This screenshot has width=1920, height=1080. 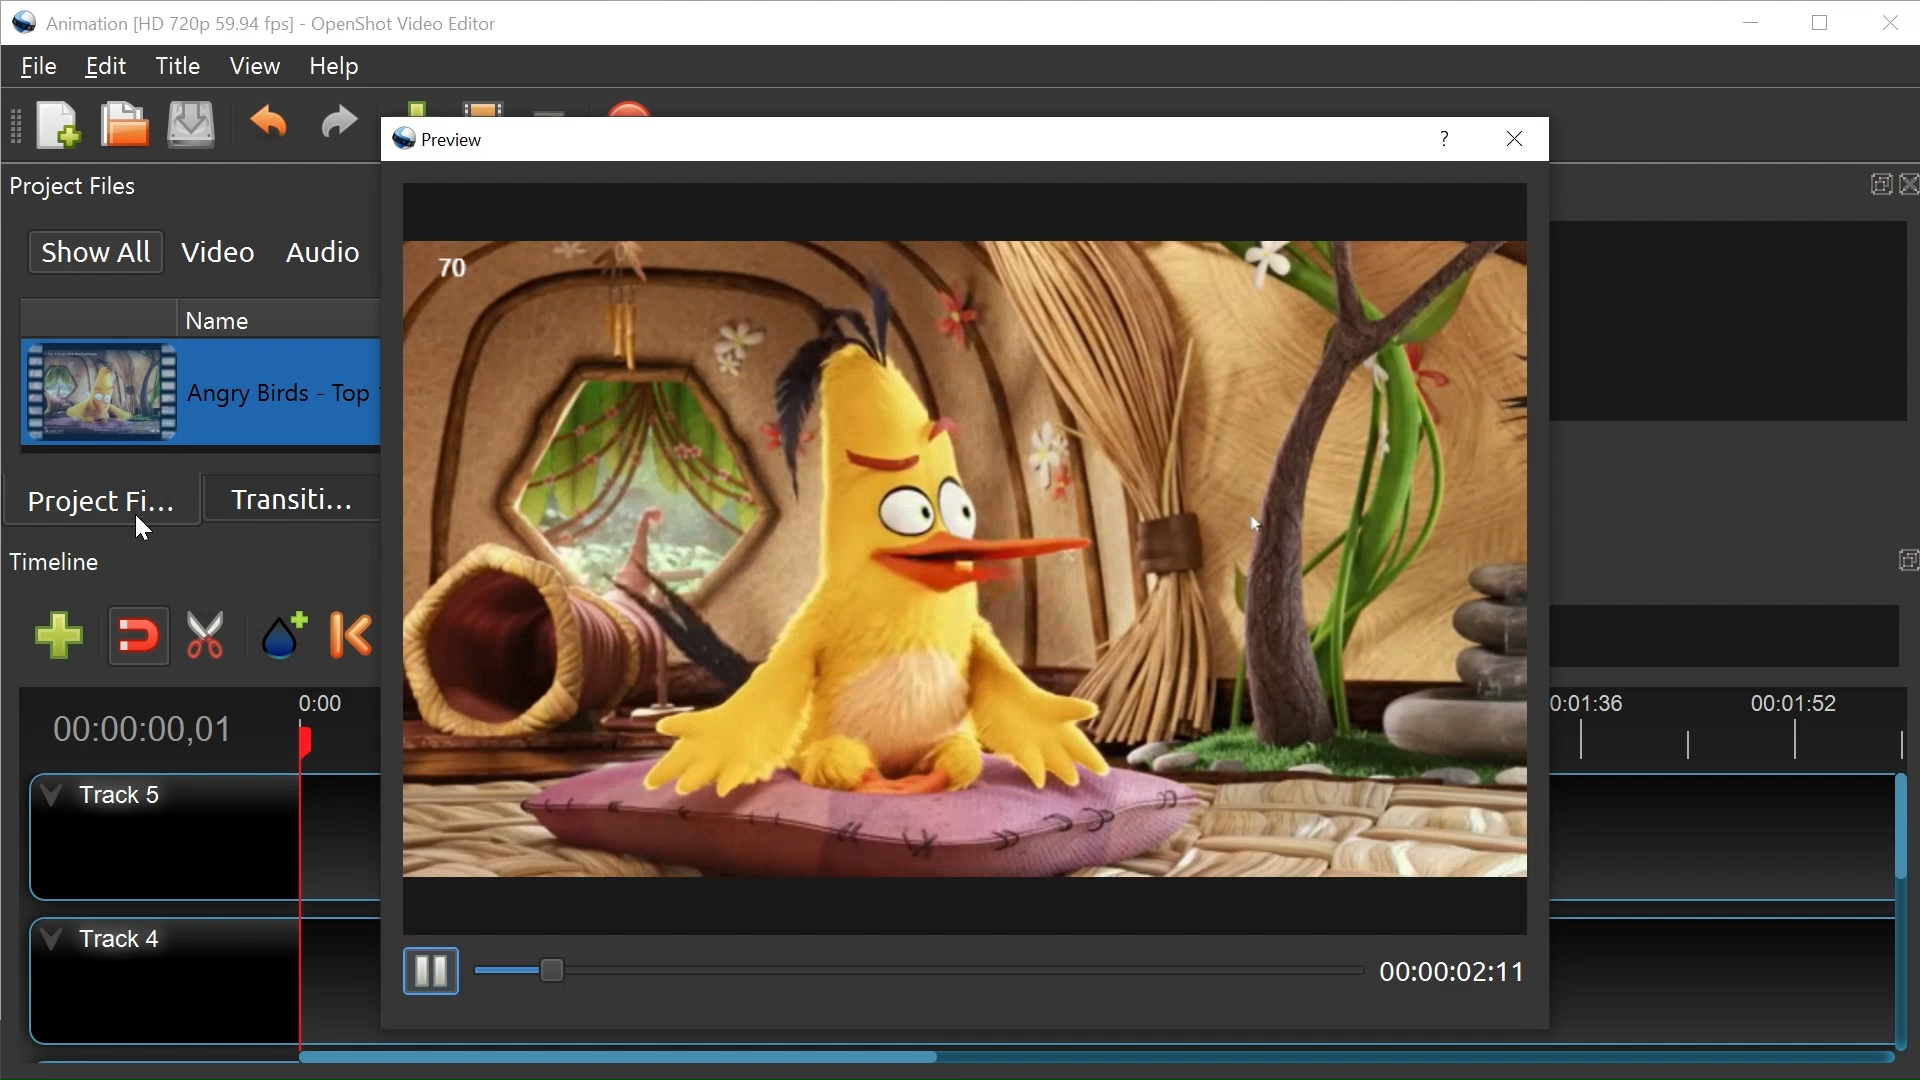 What do you see at coordinates (292, 499) in the screenshot?
I see `Transition` at bounding box center [292, 499].